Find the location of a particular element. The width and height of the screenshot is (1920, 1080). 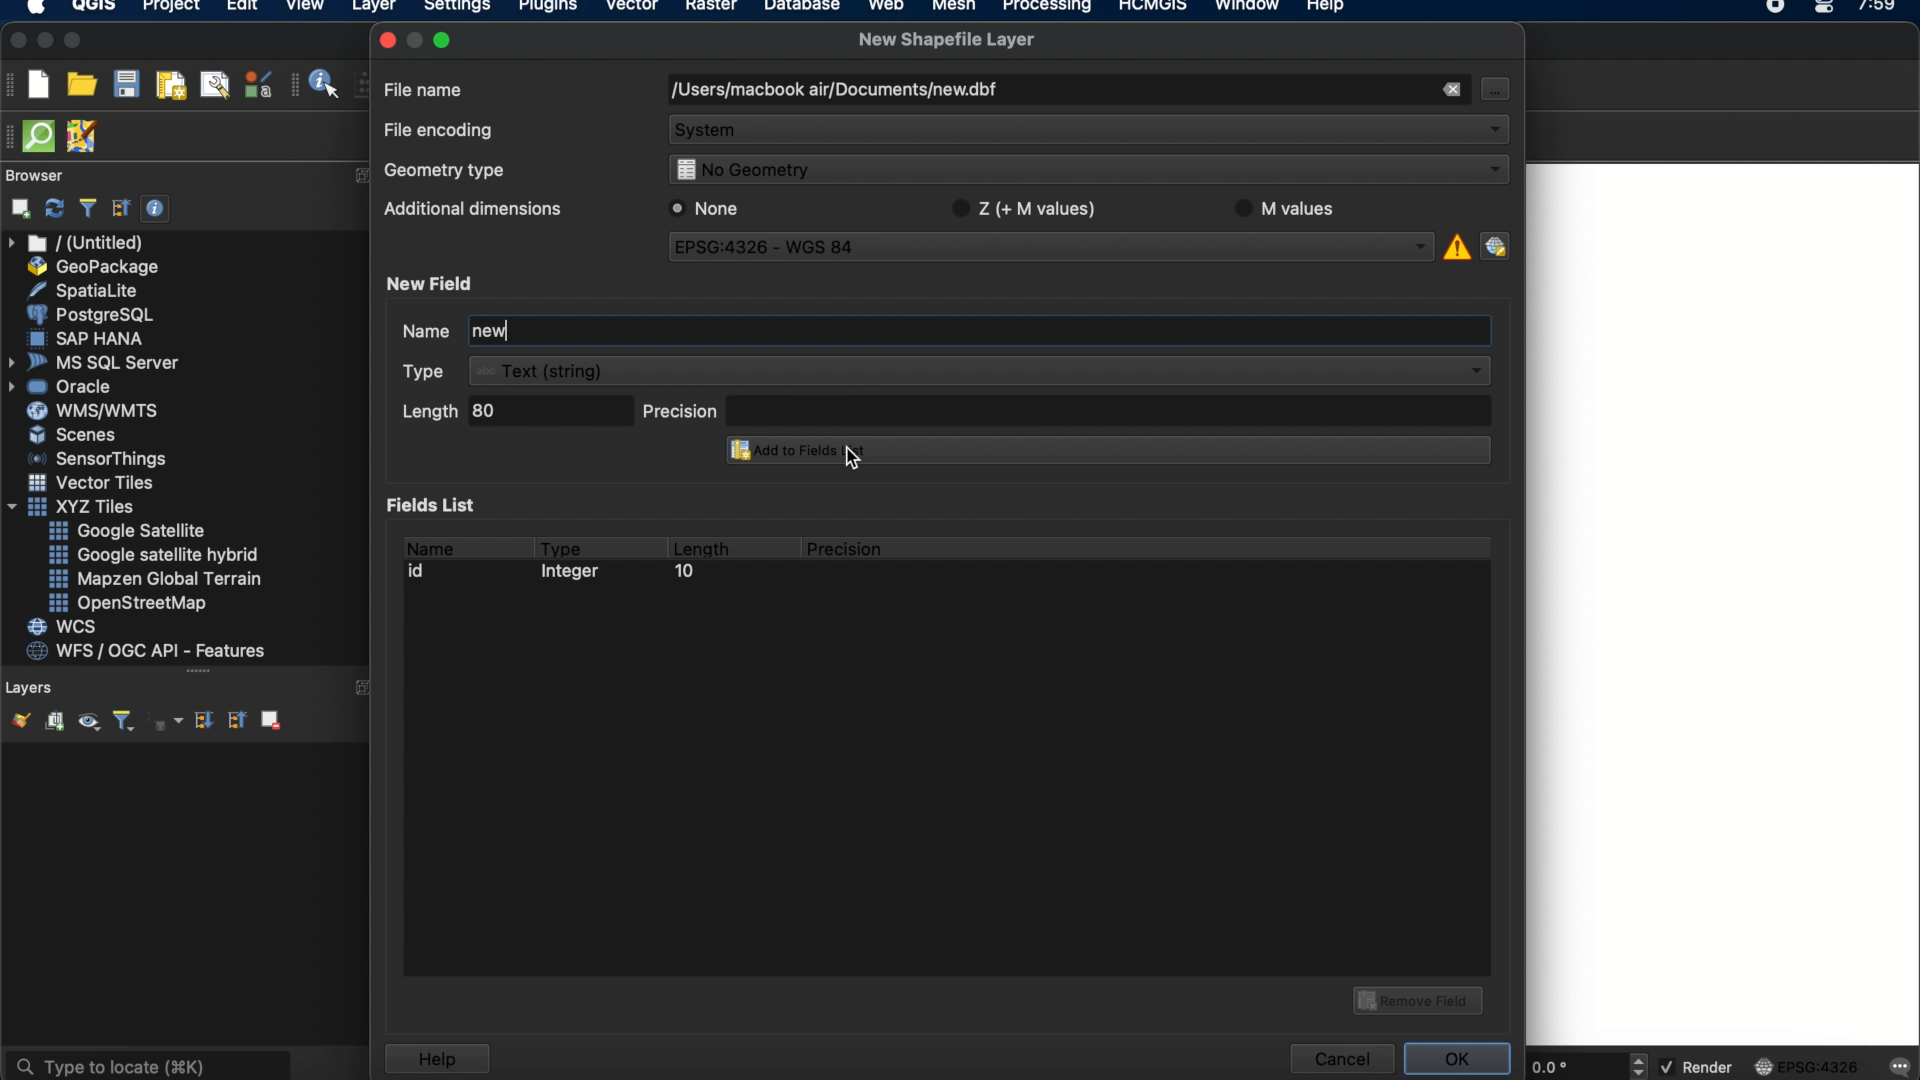

Geometry type is located at coordinates (451, 173).